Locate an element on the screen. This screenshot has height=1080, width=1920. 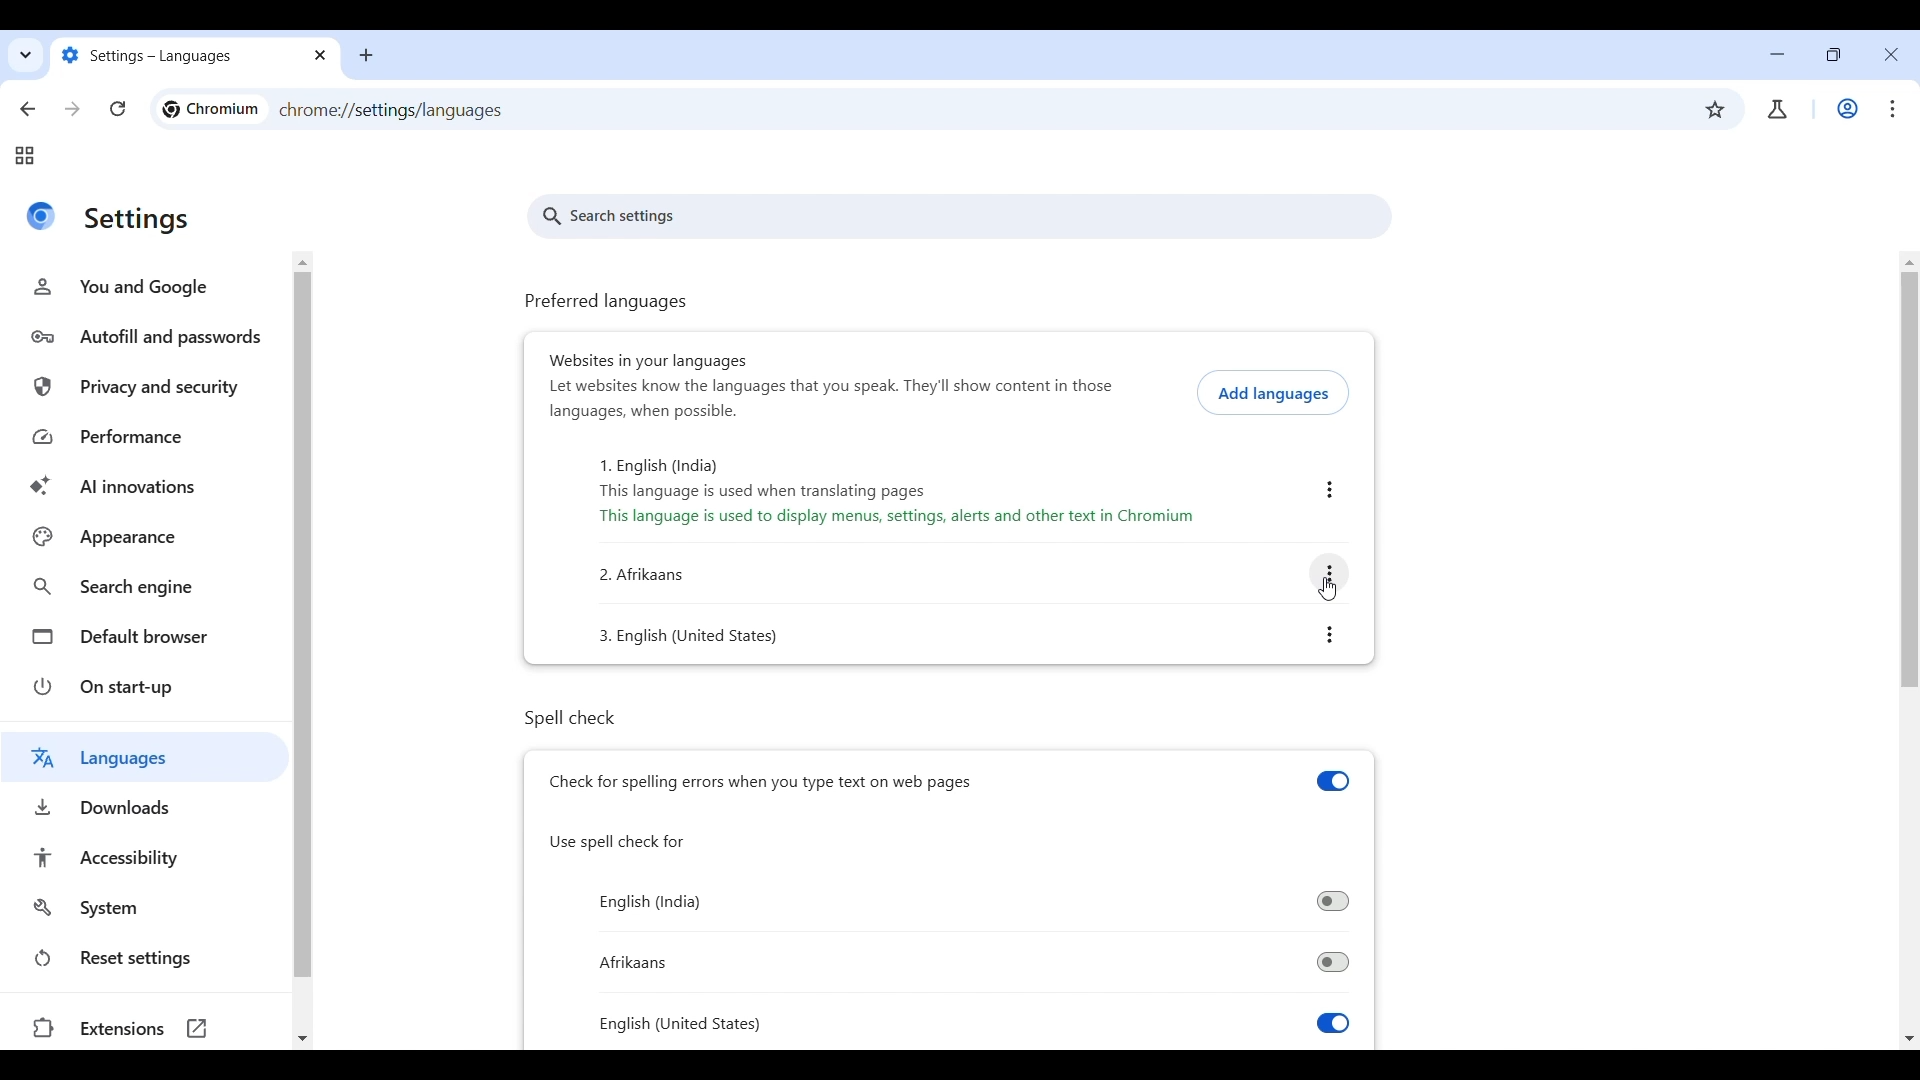
English (India) settings is located at coordinates (1329, 490).